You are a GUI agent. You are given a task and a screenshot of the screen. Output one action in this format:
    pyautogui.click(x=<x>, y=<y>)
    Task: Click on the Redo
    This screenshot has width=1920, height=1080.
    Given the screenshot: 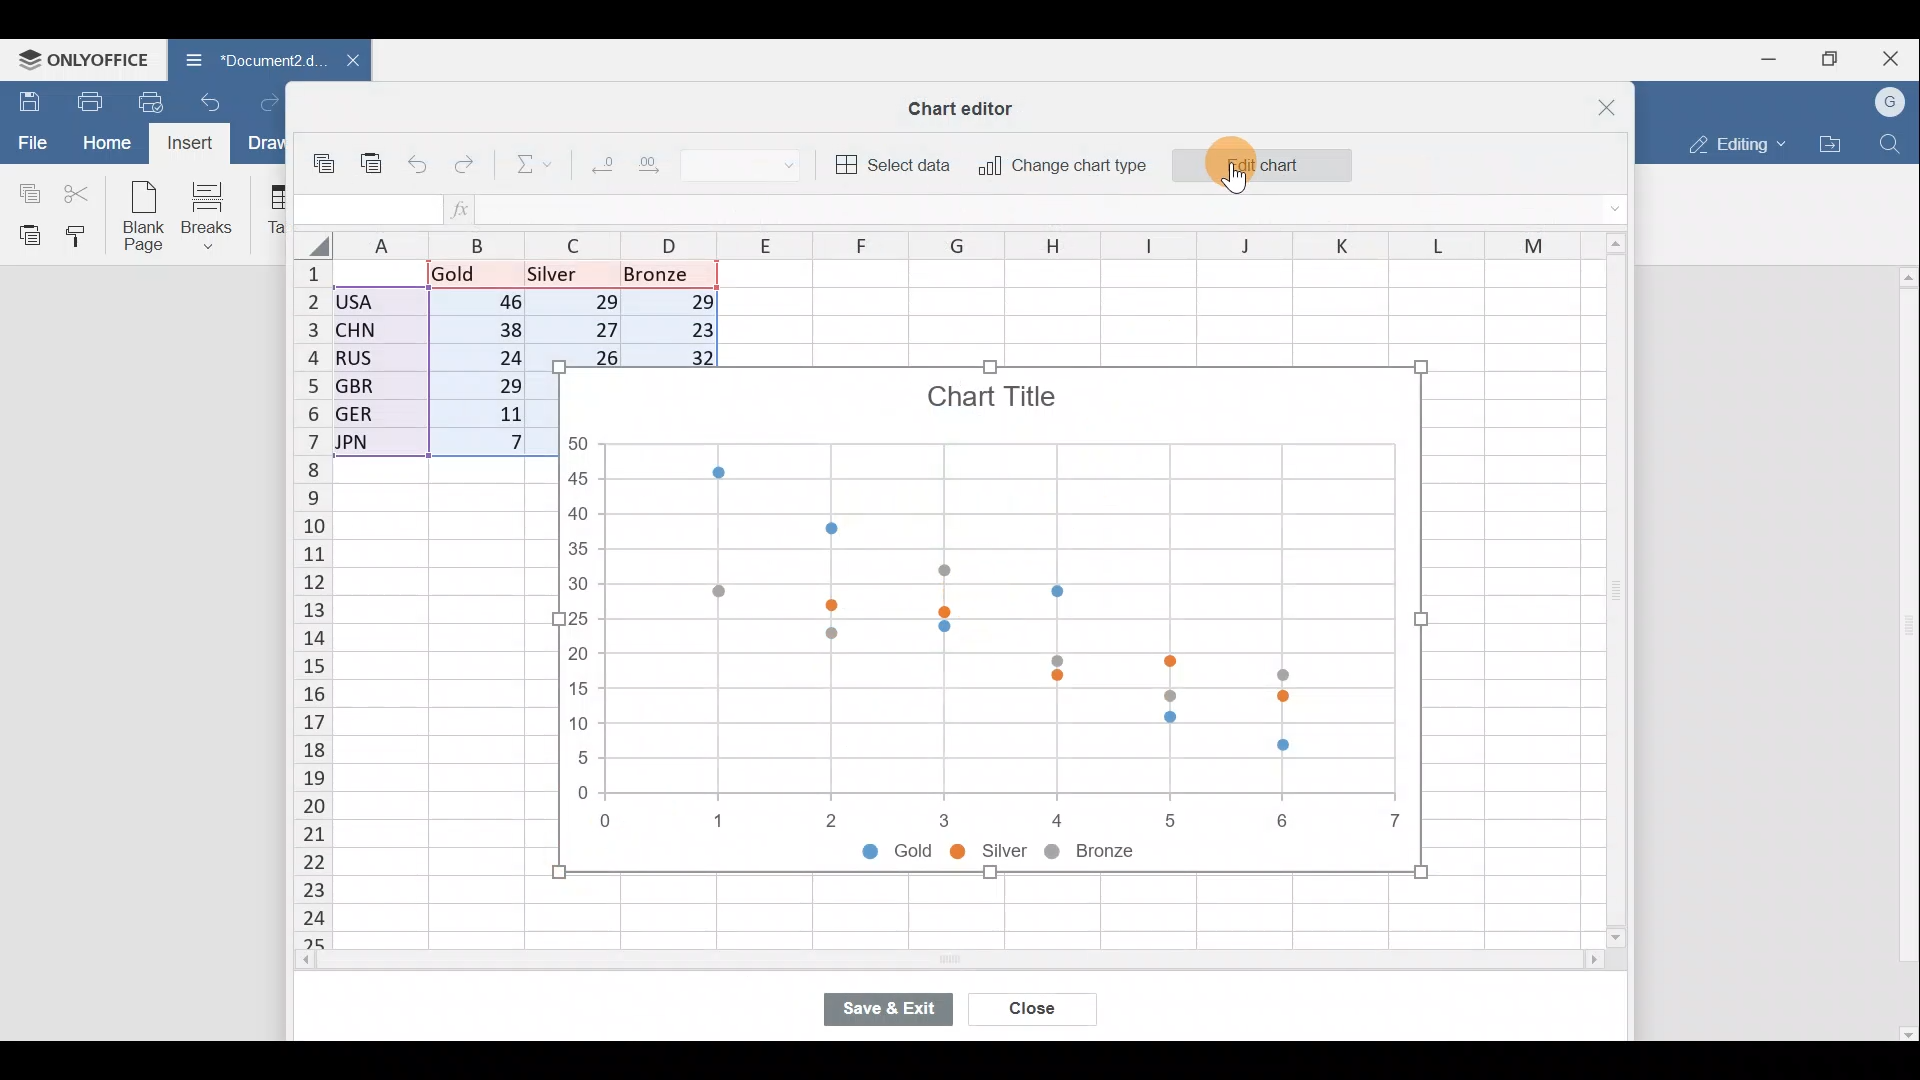 What is the action you would take?
    pyautogui.click(x=265, y=102)
    